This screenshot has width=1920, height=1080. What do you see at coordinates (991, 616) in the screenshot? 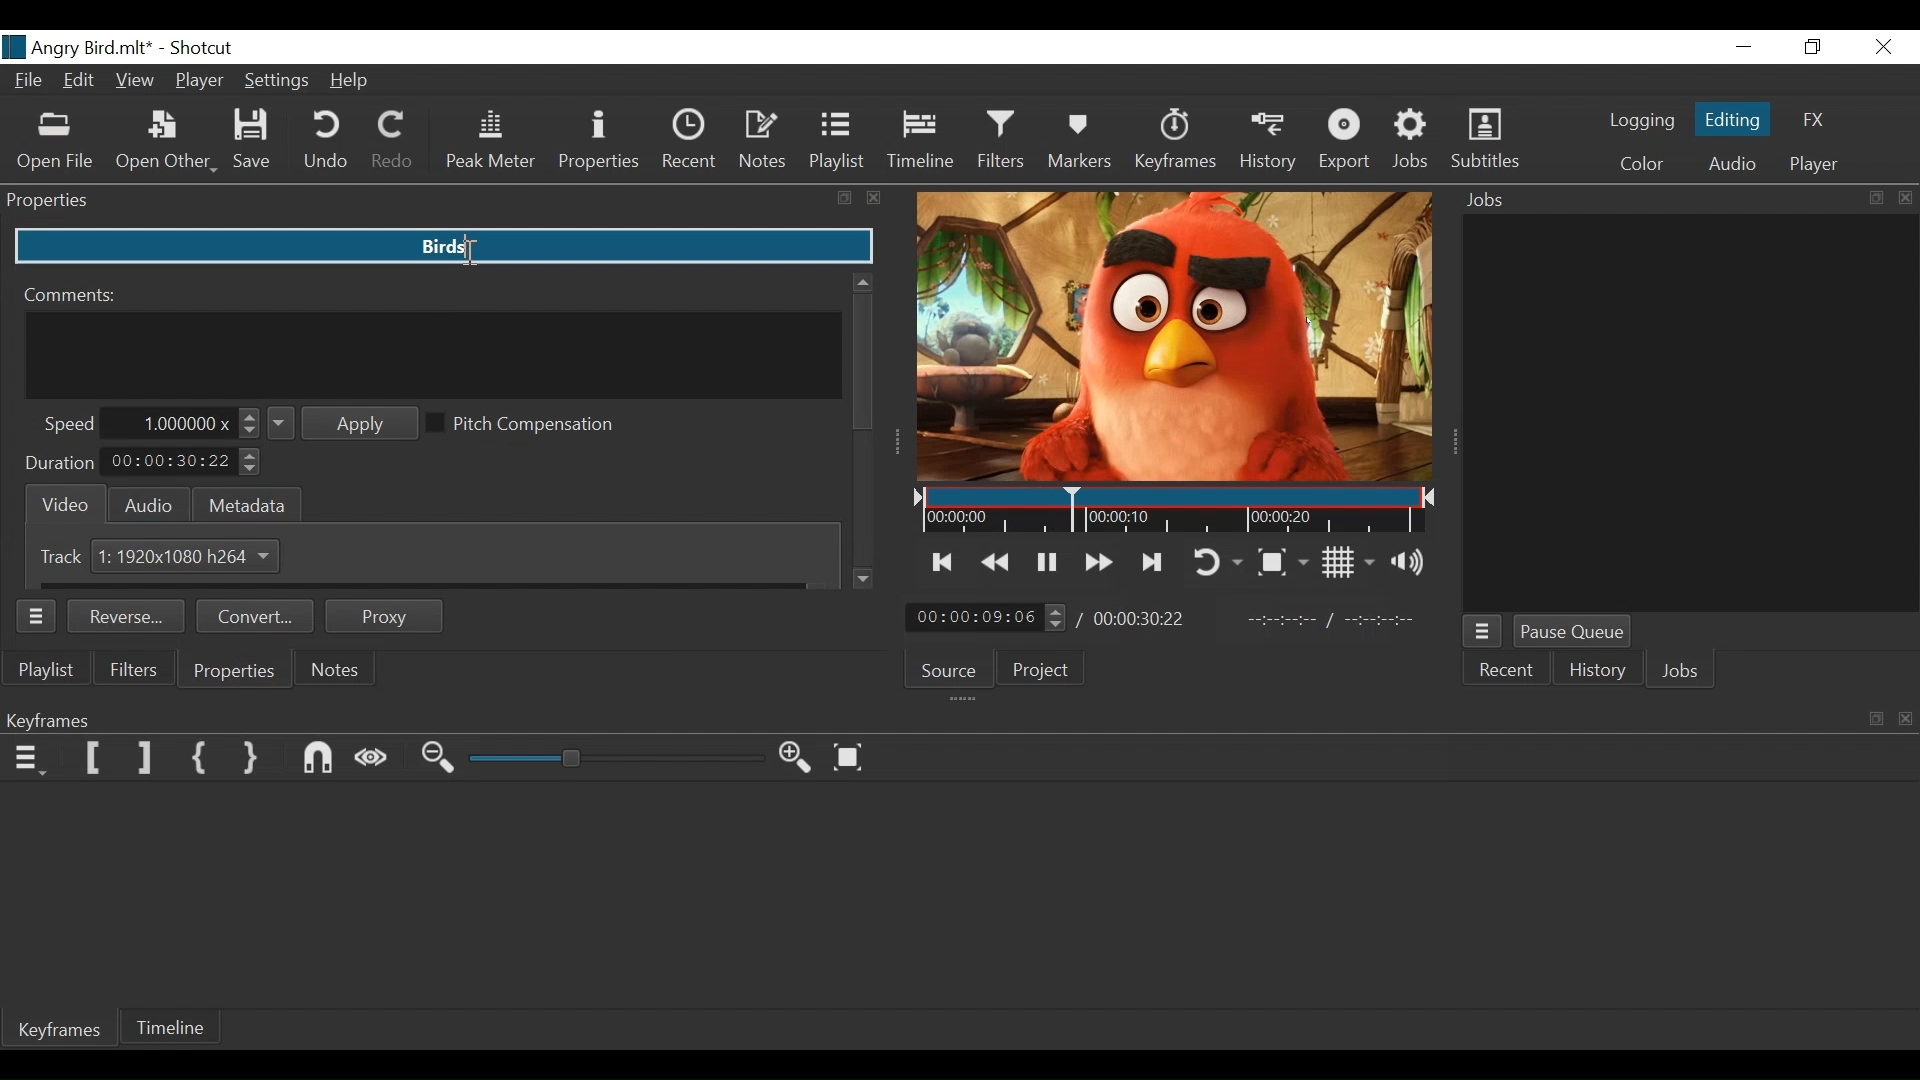
I see `Current position` at bounding box center [991, 616].